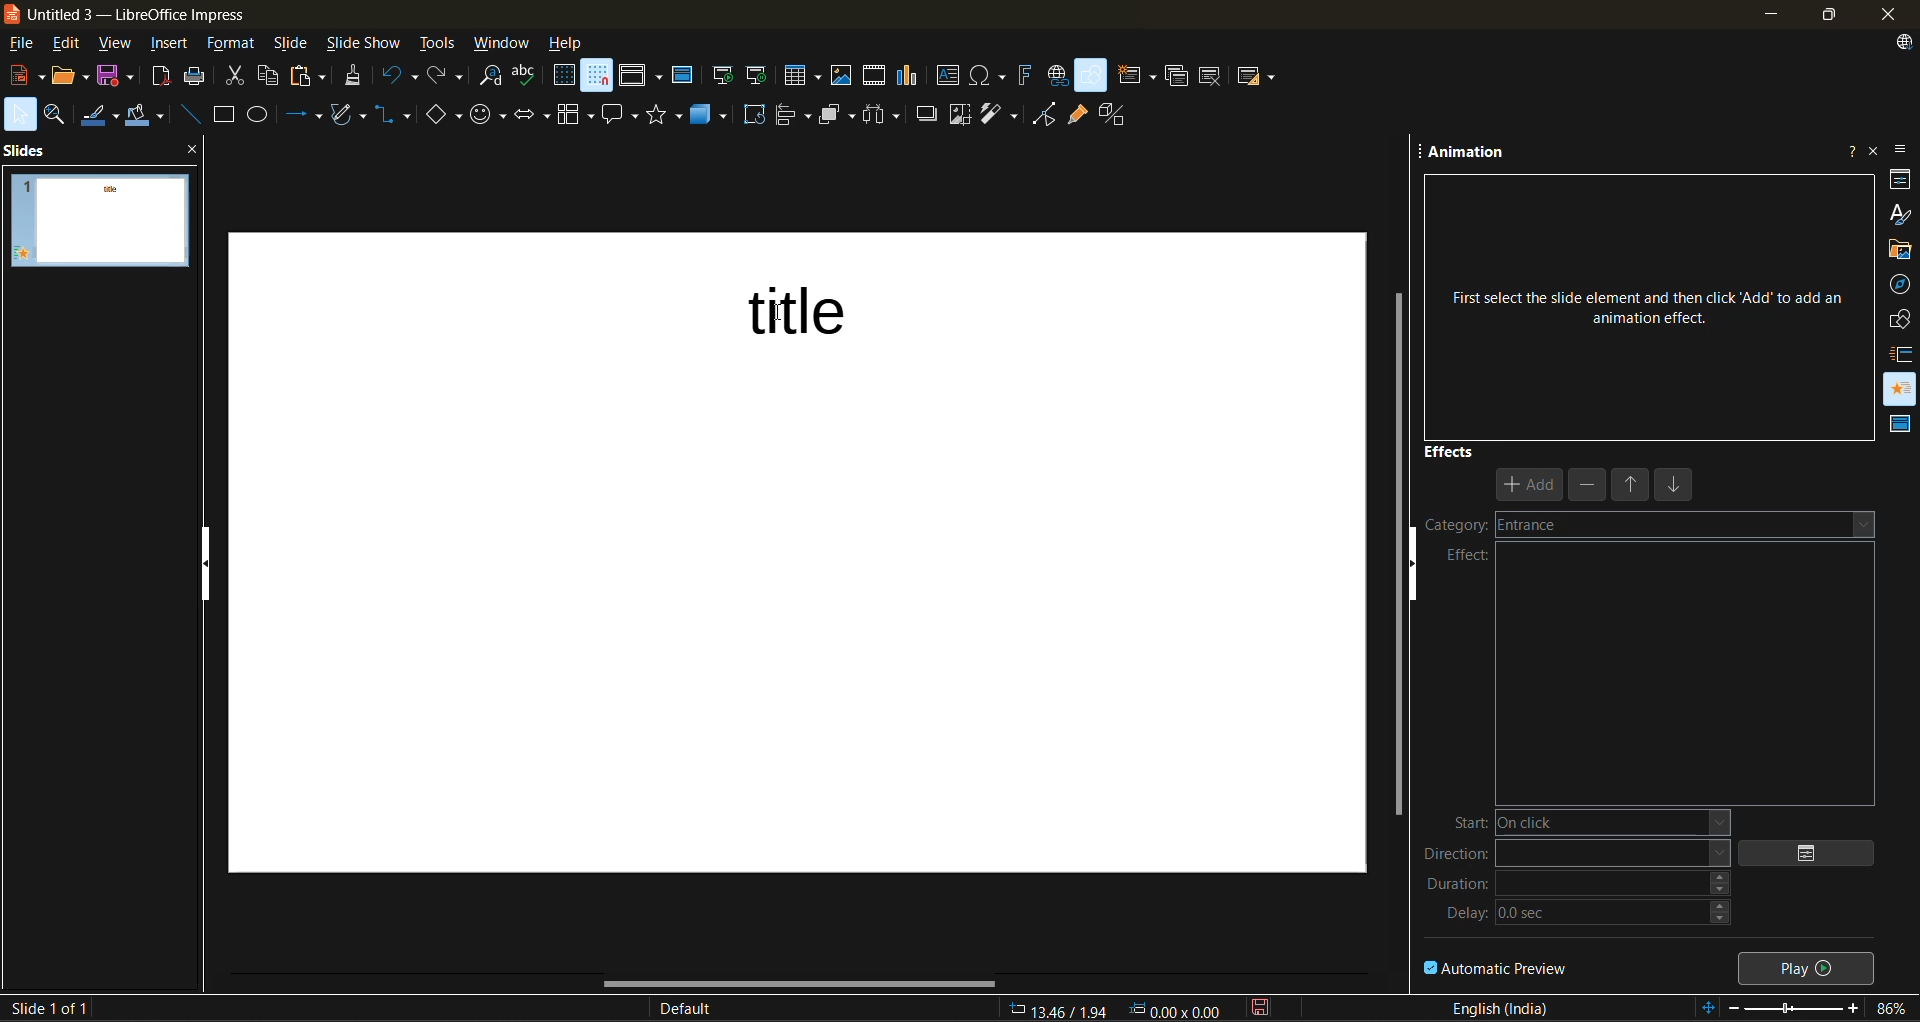 This screenshot has width=1920, height=1022. I want to click on help, so click(567, 45).